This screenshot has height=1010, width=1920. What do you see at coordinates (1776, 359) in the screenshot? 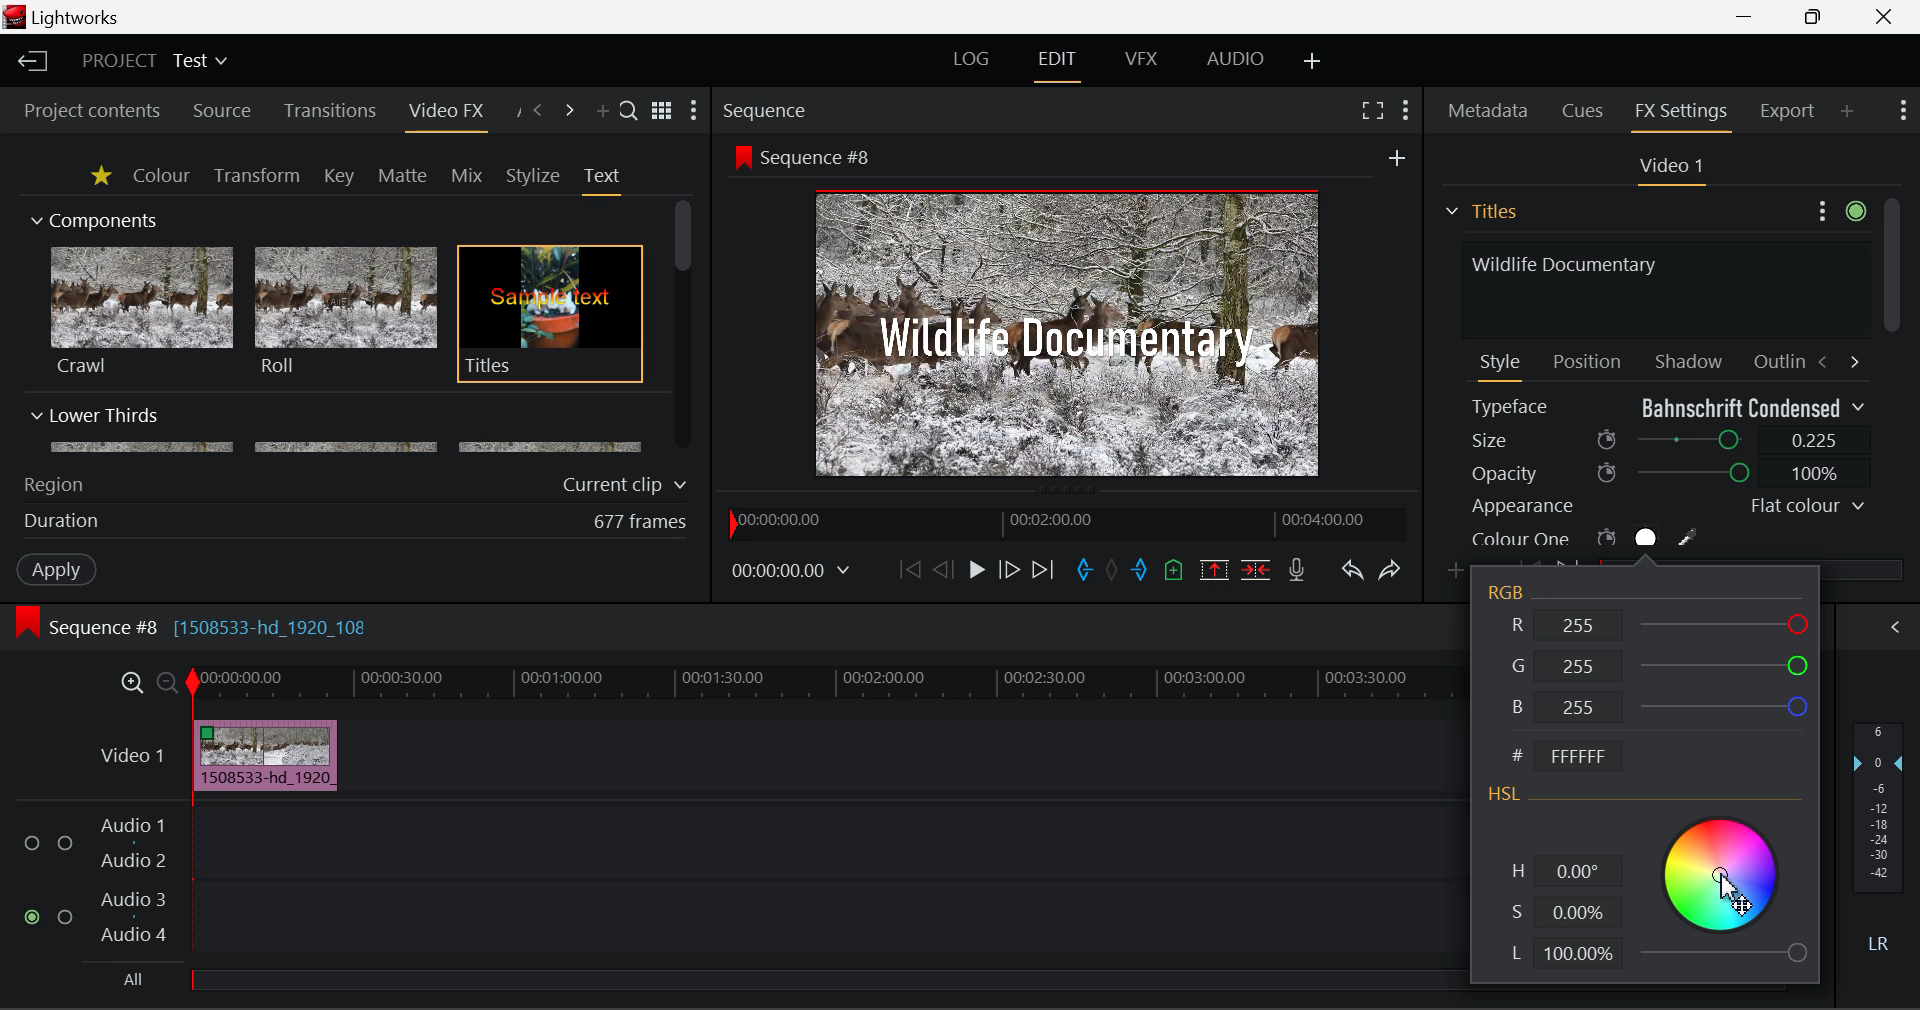
I see `Outline` at bounding box center [1776, 359].